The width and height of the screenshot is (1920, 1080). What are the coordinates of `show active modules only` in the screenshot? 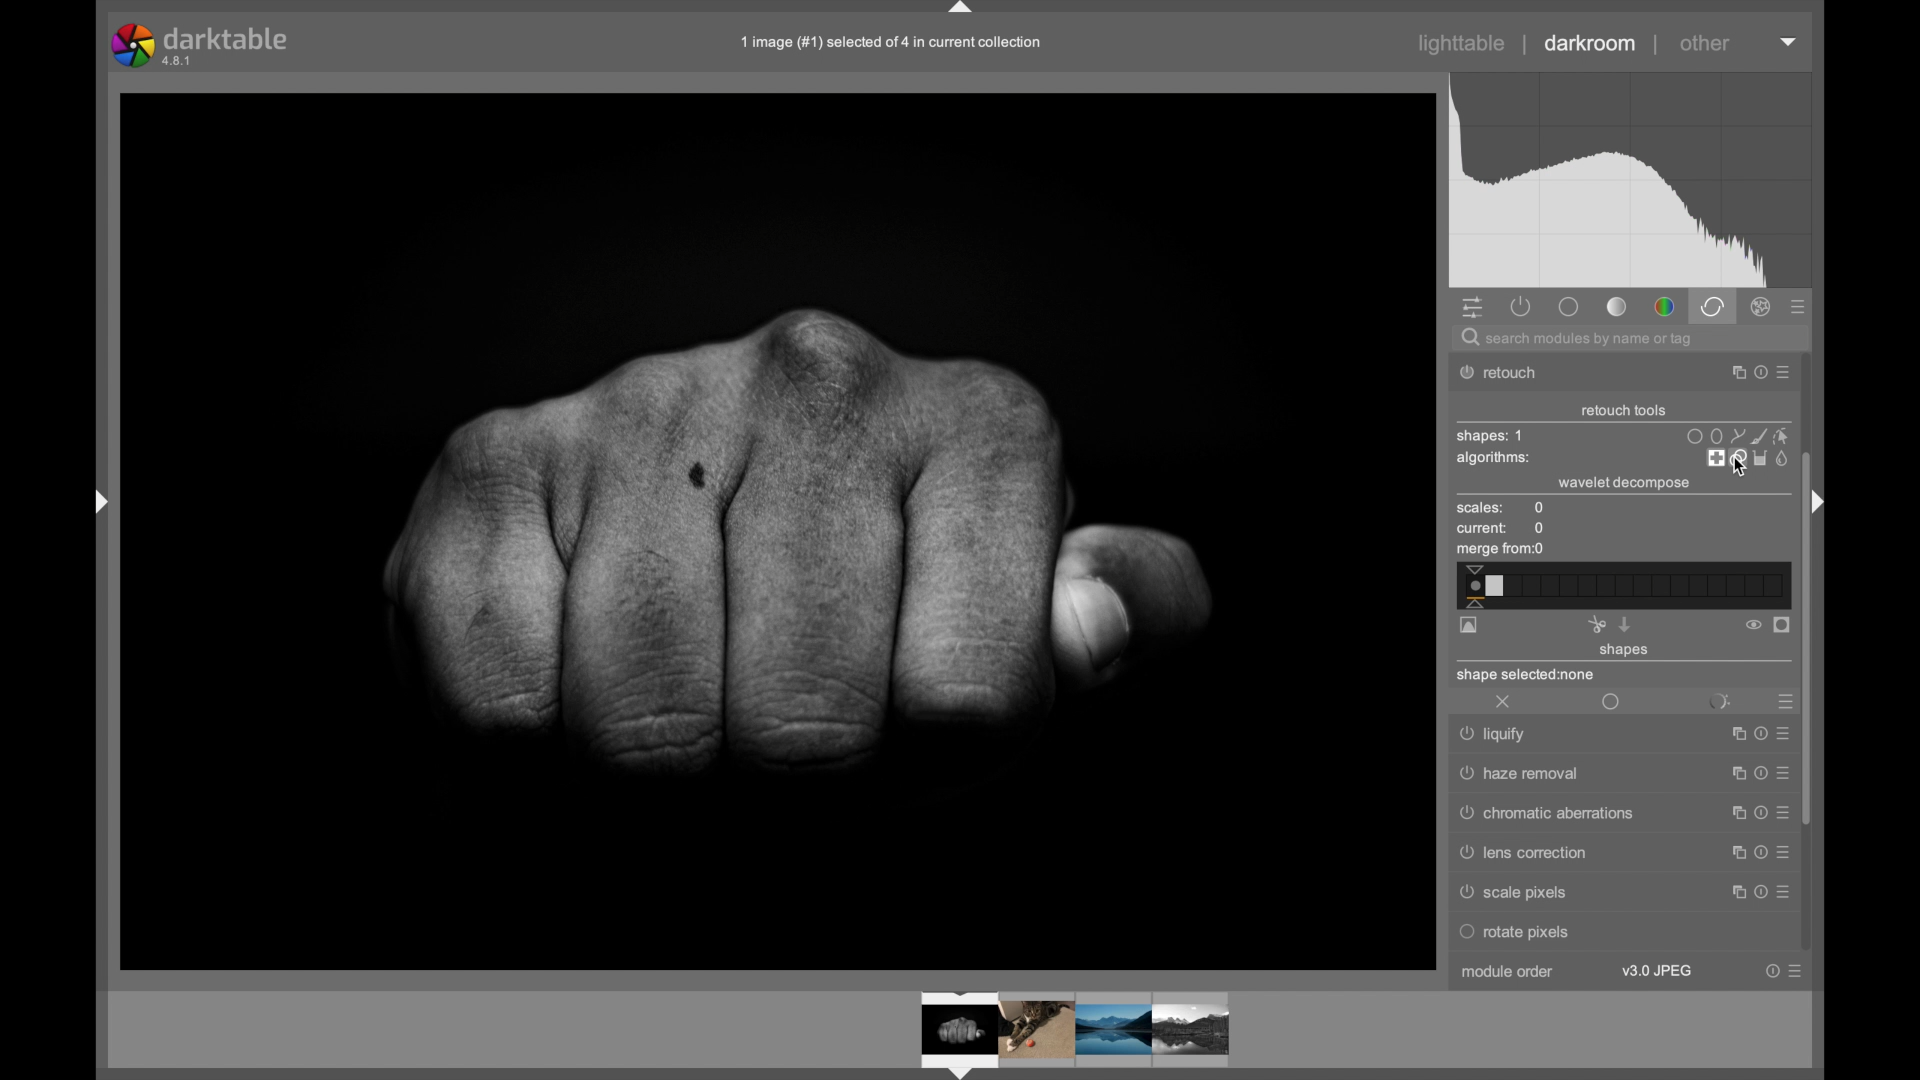 It's located at (1522, 306).